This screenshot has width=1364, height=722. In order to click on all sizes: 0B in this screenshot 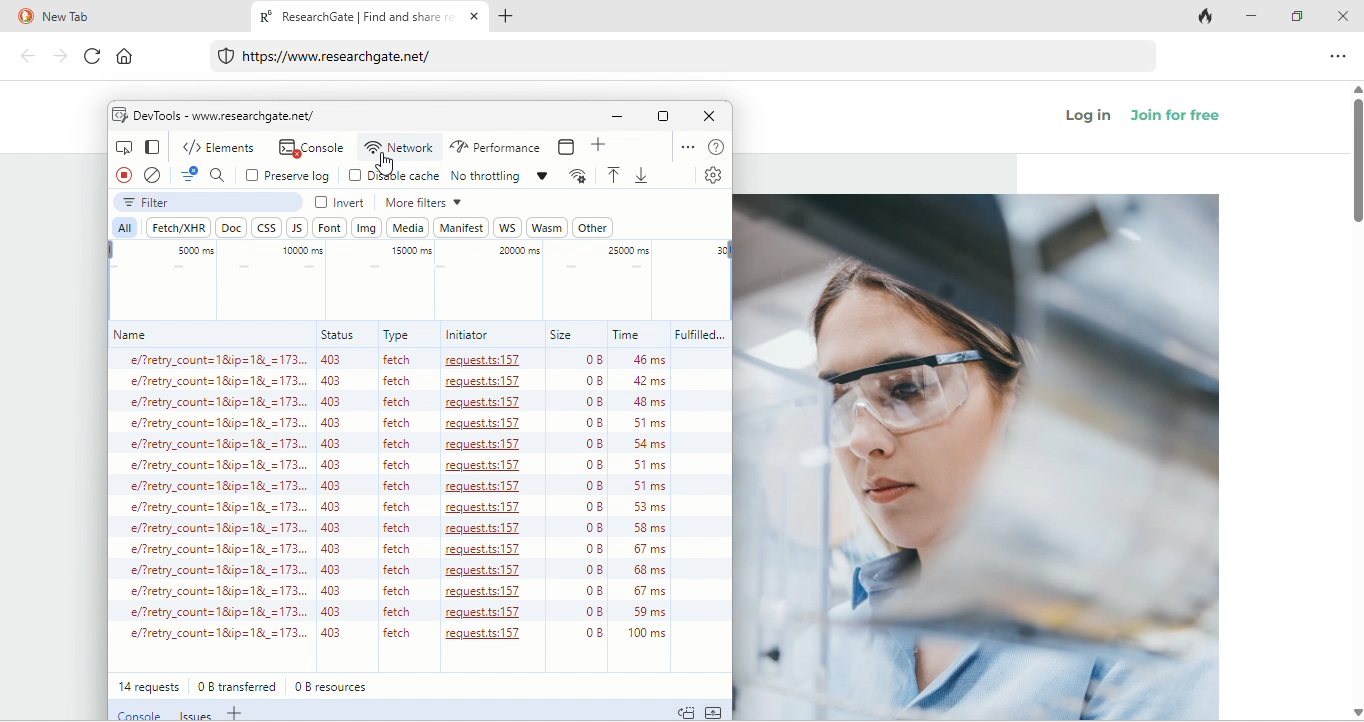, I will do `click(577, 511)`.